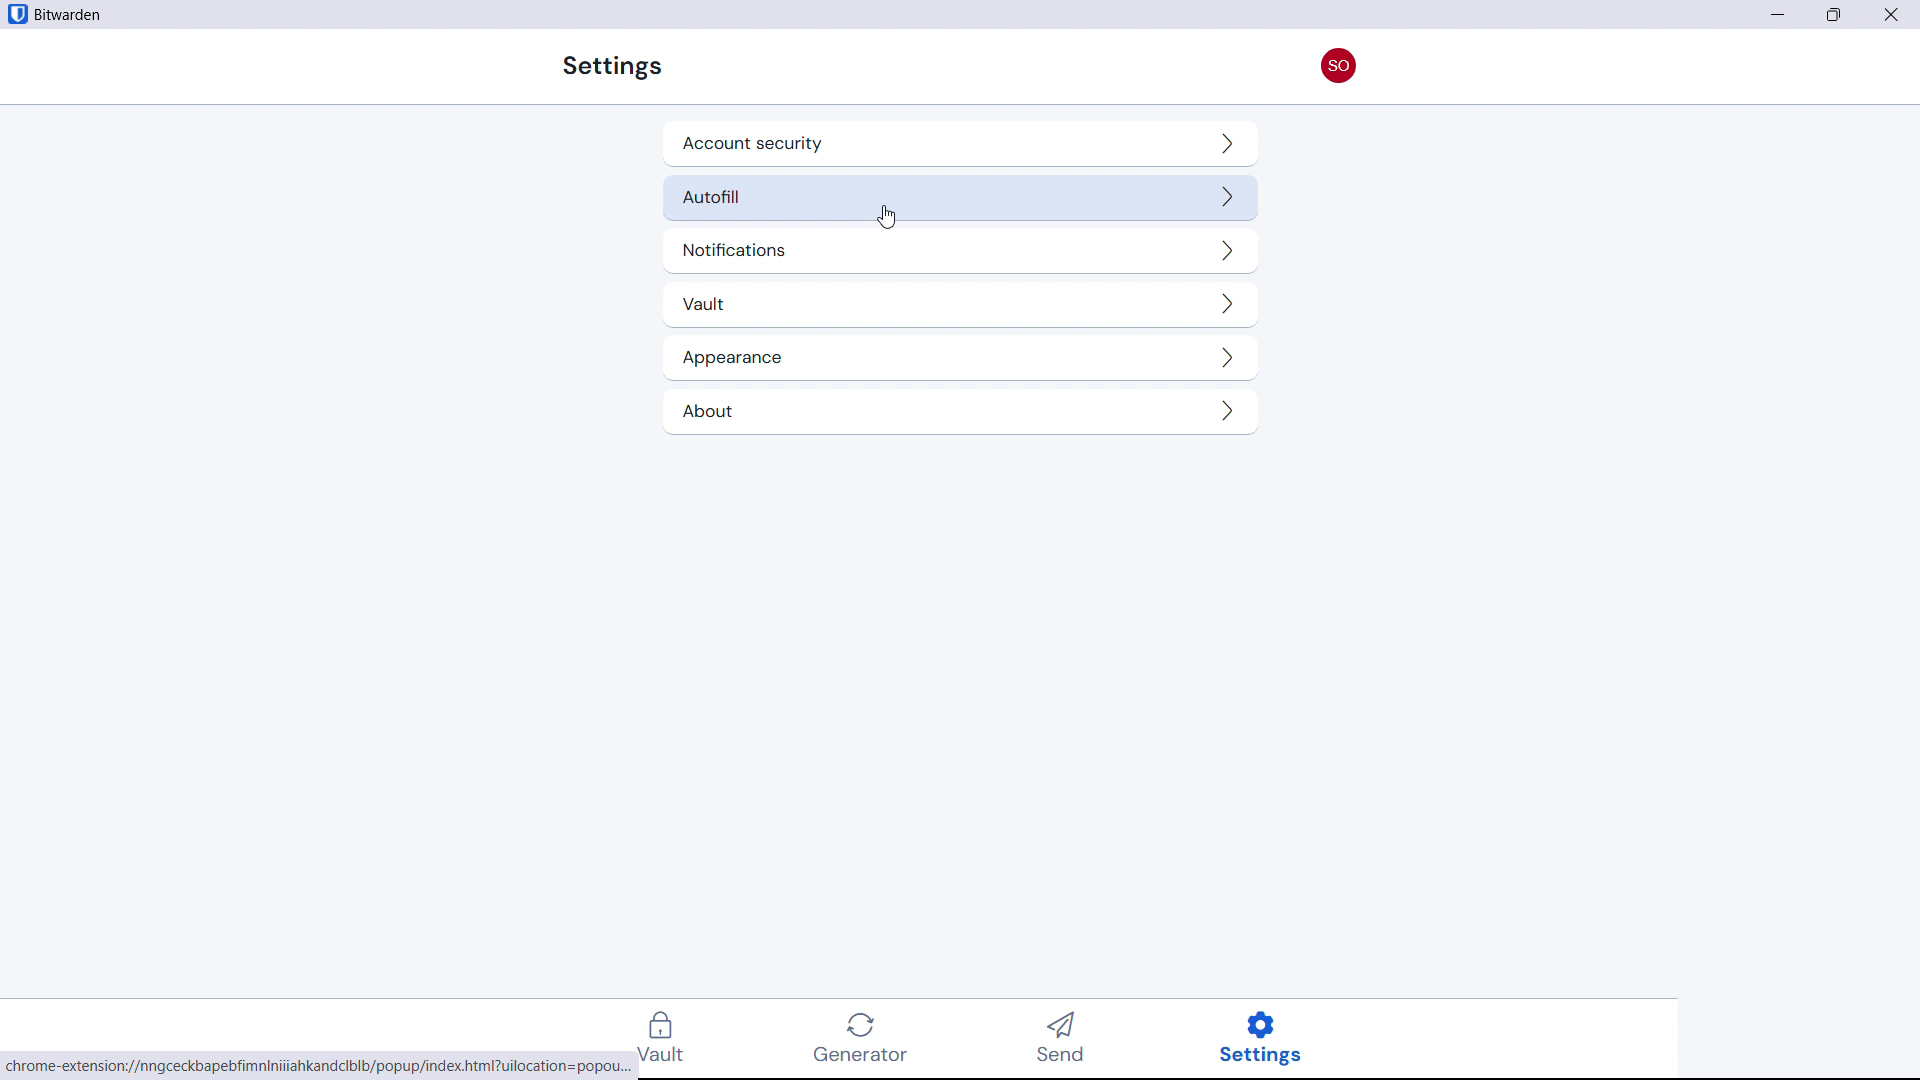 The image size is (1920, 1080). What do you see at coordinates (956, 305) in the screenshot?
I see `Vault ` at bounding box center [956, 305].